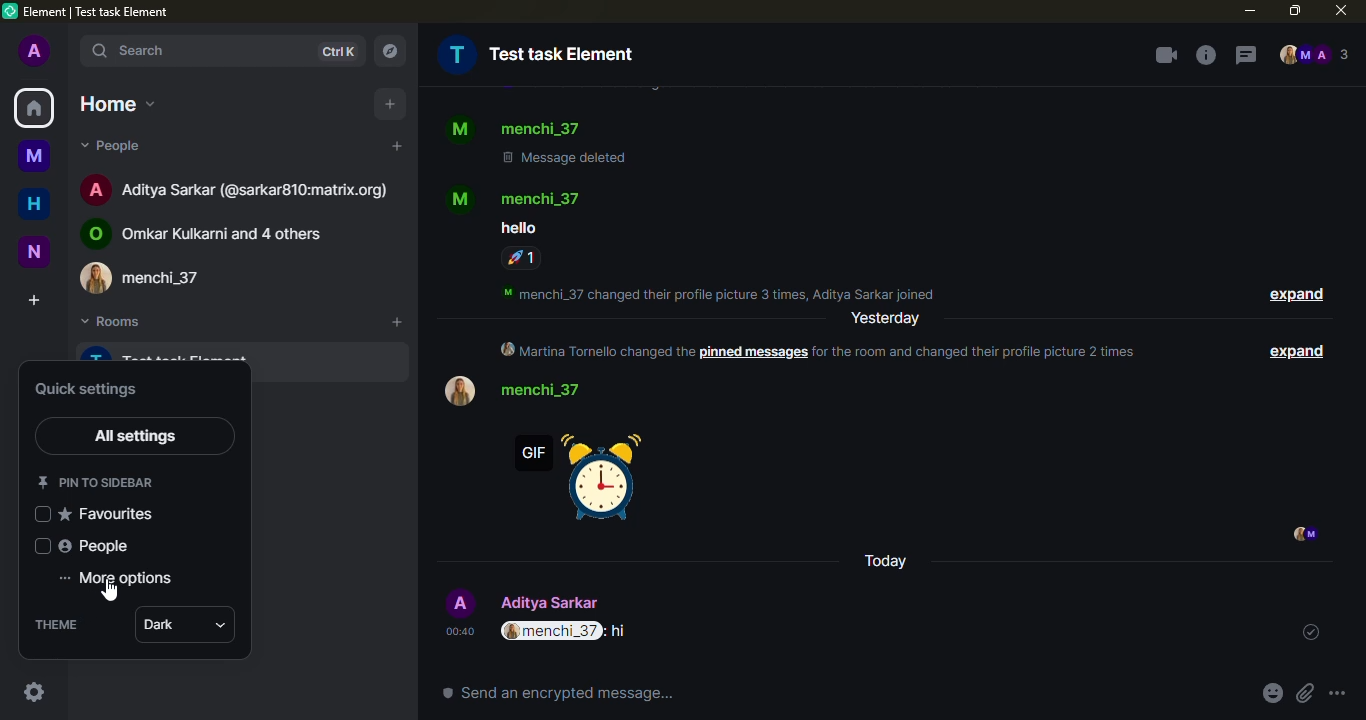 Image resolution: width=1366 pixels, height=720 pixels. What do you see at coordinates (43, 514) in the screenshot?
I see `select` at bounding box center [43, 514].